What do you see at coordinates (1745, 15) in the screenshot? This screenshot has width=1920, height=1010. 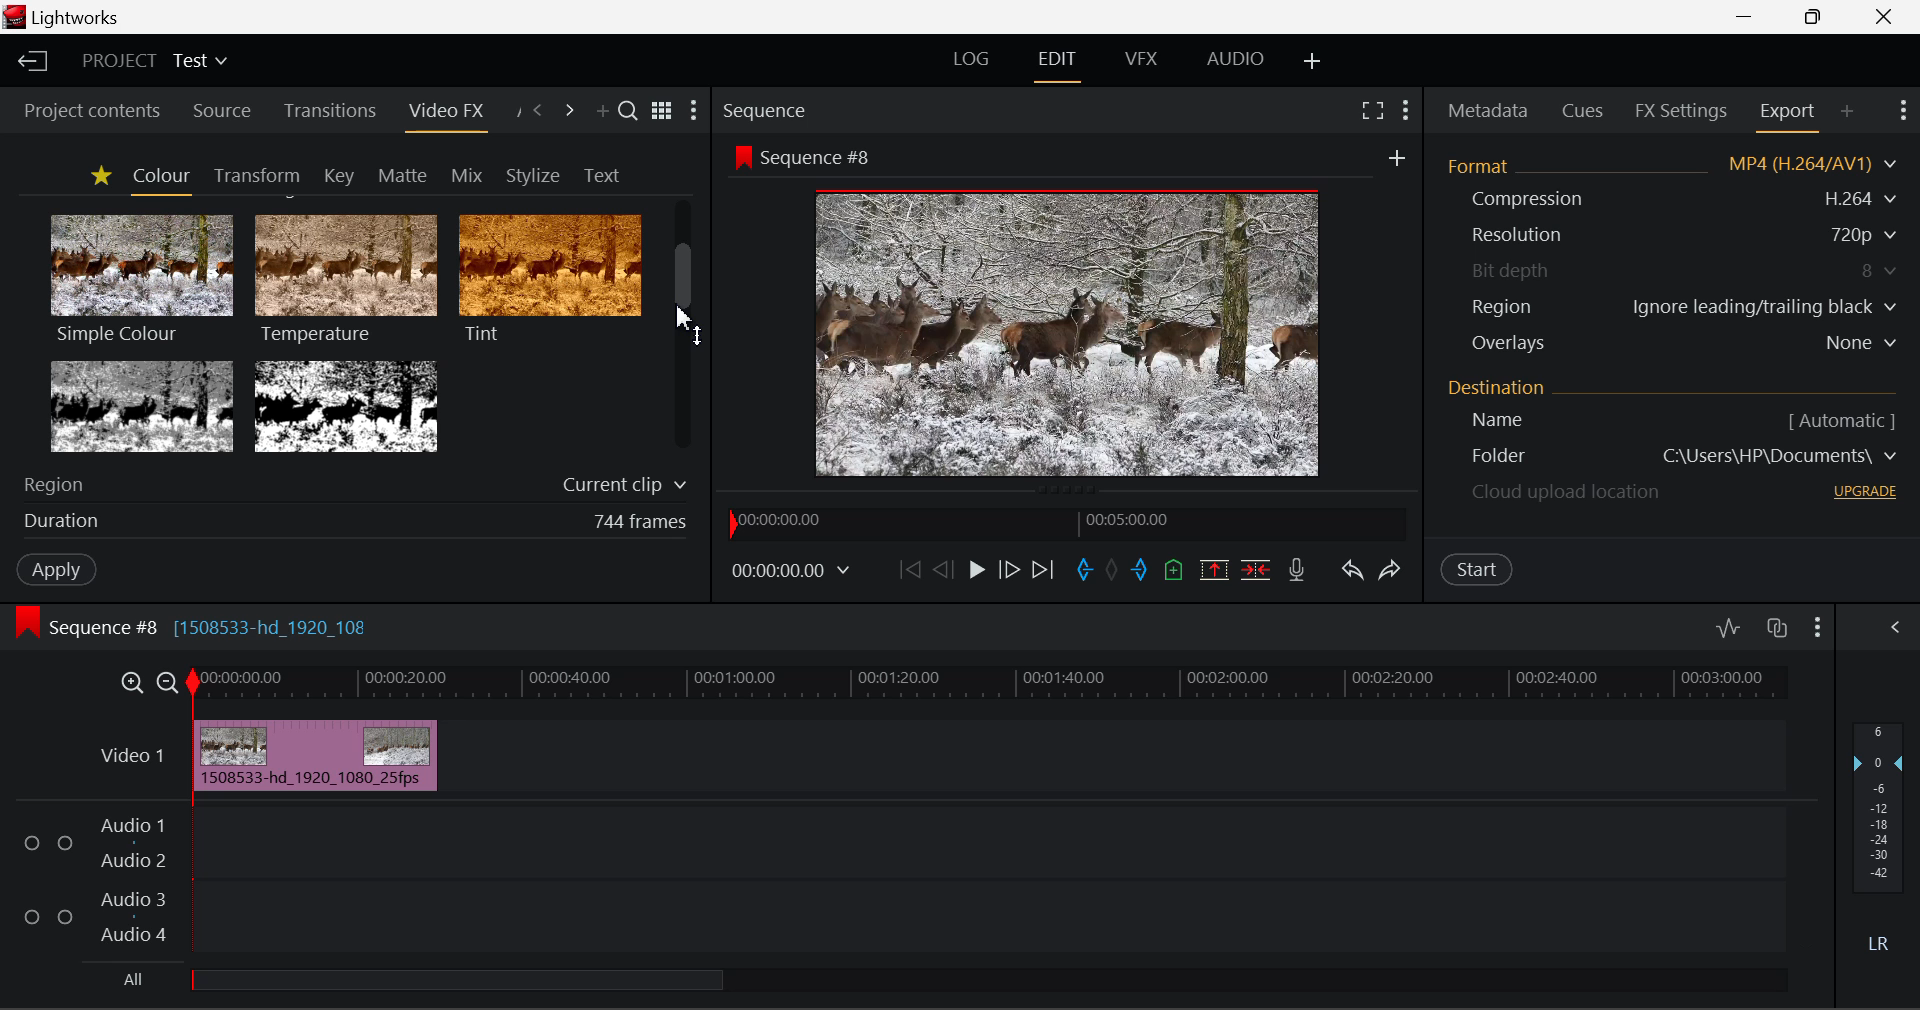 I see `Restore Down` at bounding box center [1745, 15].